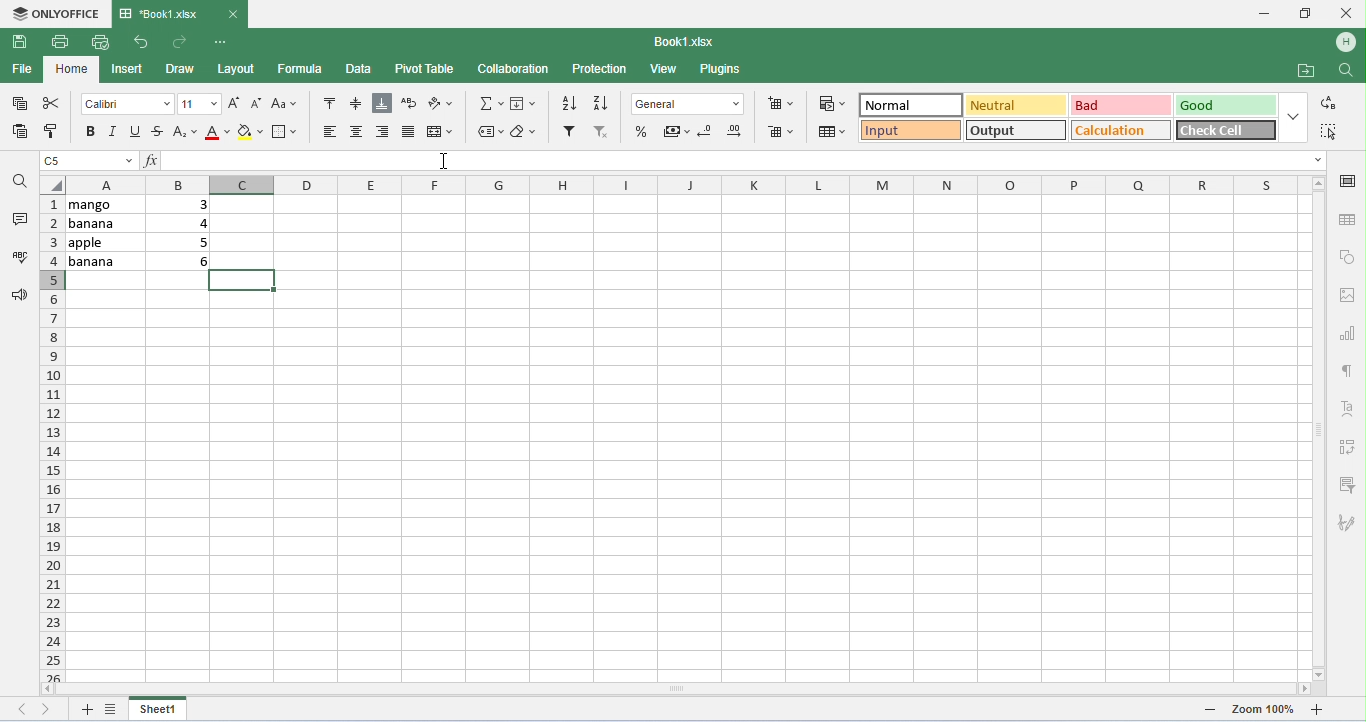  What do you see at coordinates (1318, 709) in the screenshot?
I see `zoom out` at bounding box center [1318, 709].